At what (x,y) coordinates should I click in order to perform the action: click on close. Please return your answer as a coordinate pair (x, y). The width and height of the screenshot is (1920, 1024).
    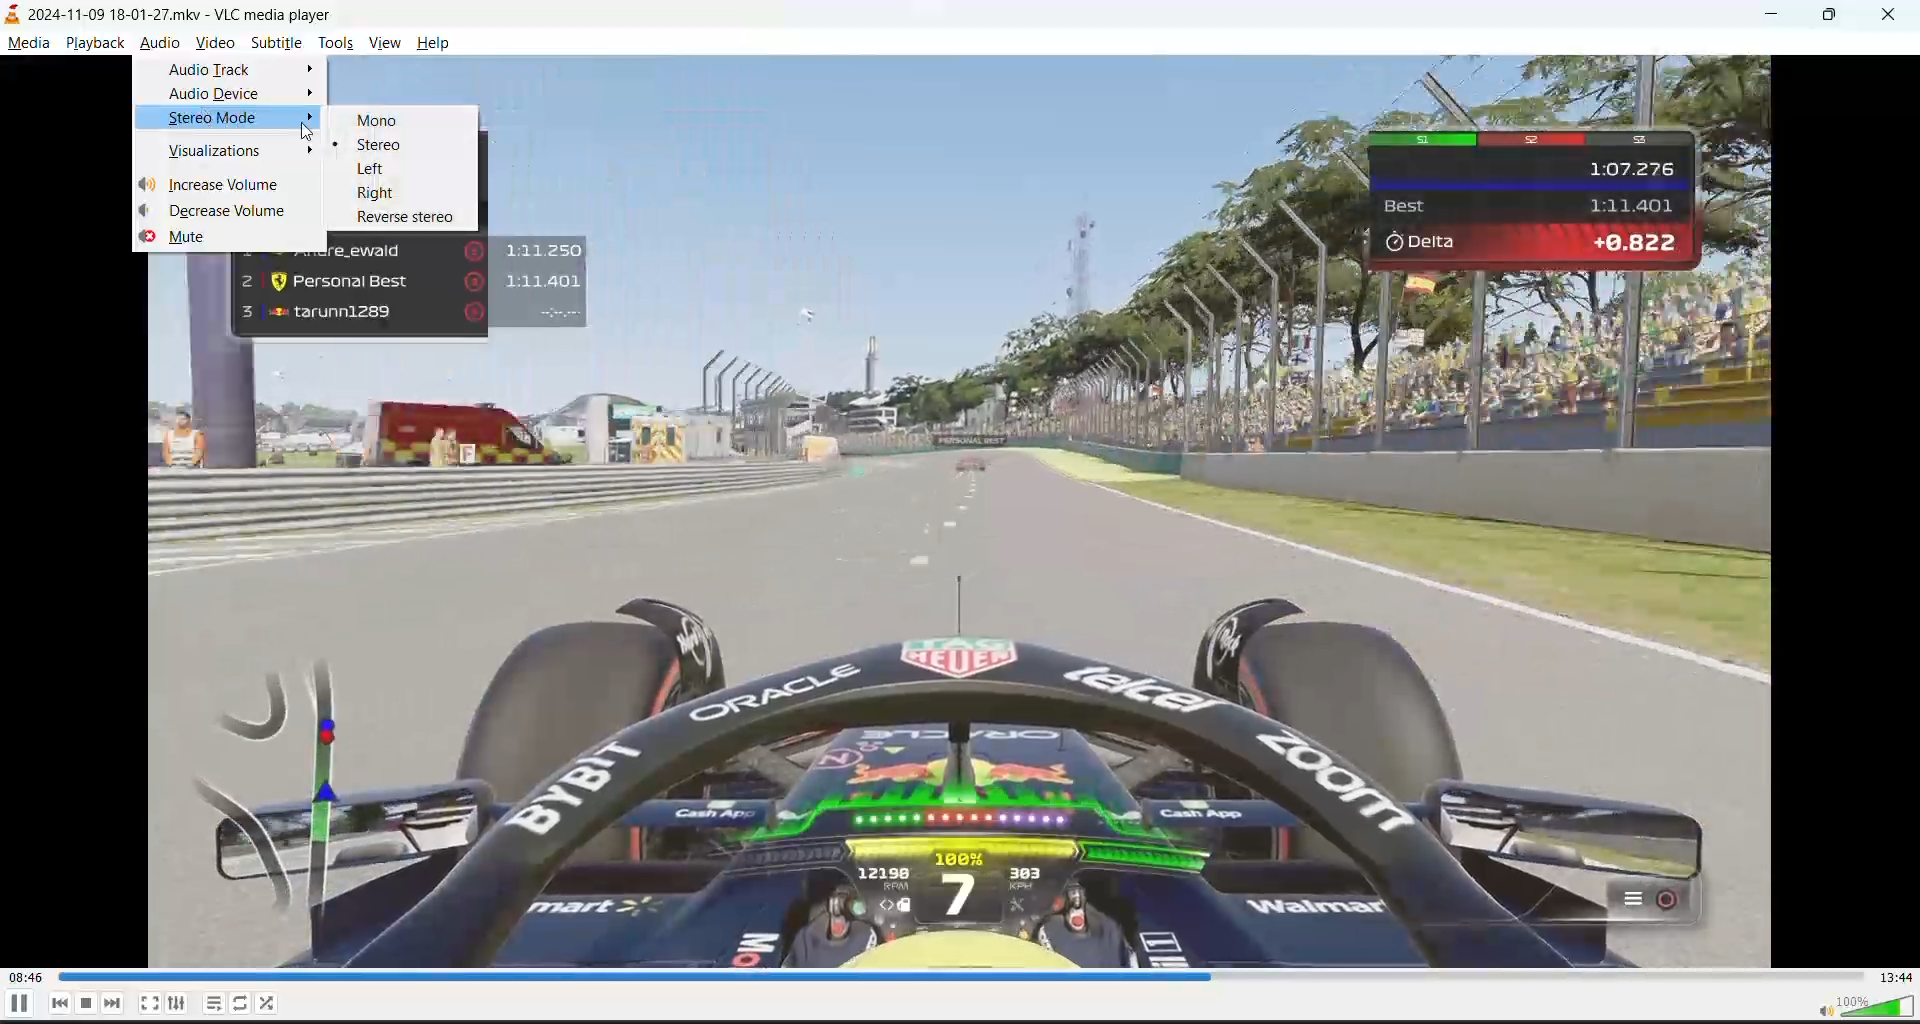
    Looking at the image, I should click on (1897, 13).